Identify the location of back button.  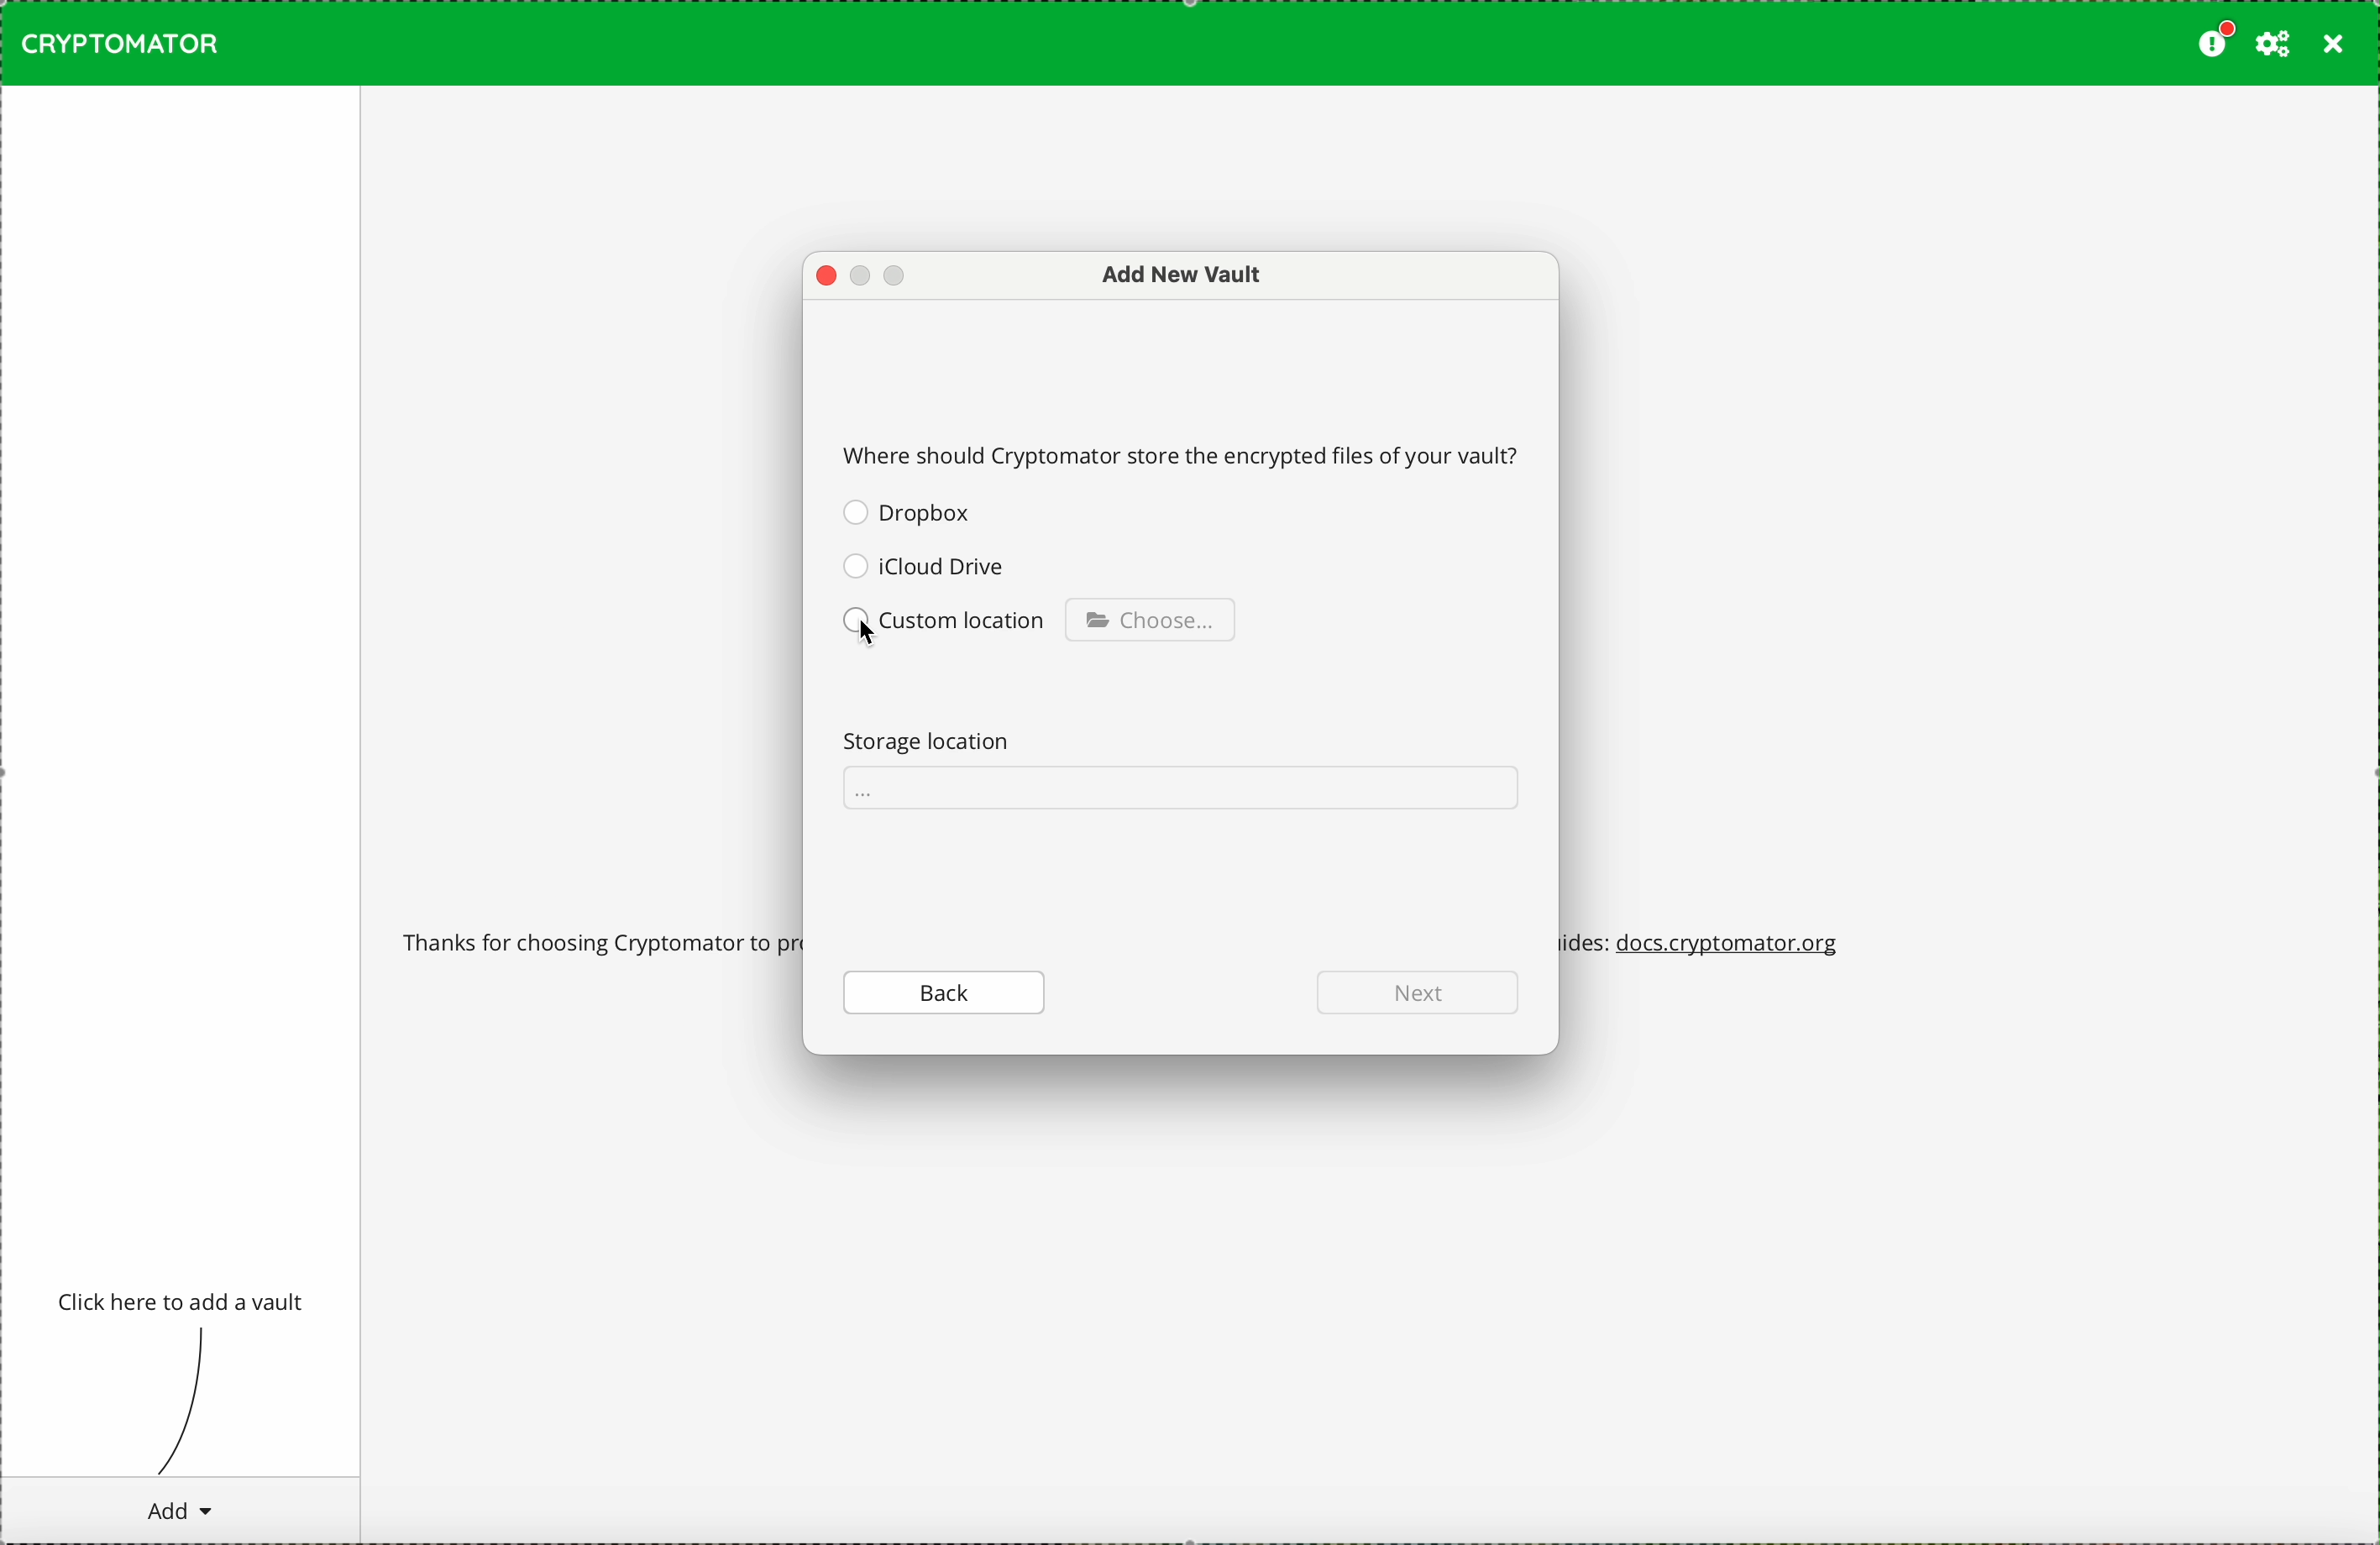
(946, 991).